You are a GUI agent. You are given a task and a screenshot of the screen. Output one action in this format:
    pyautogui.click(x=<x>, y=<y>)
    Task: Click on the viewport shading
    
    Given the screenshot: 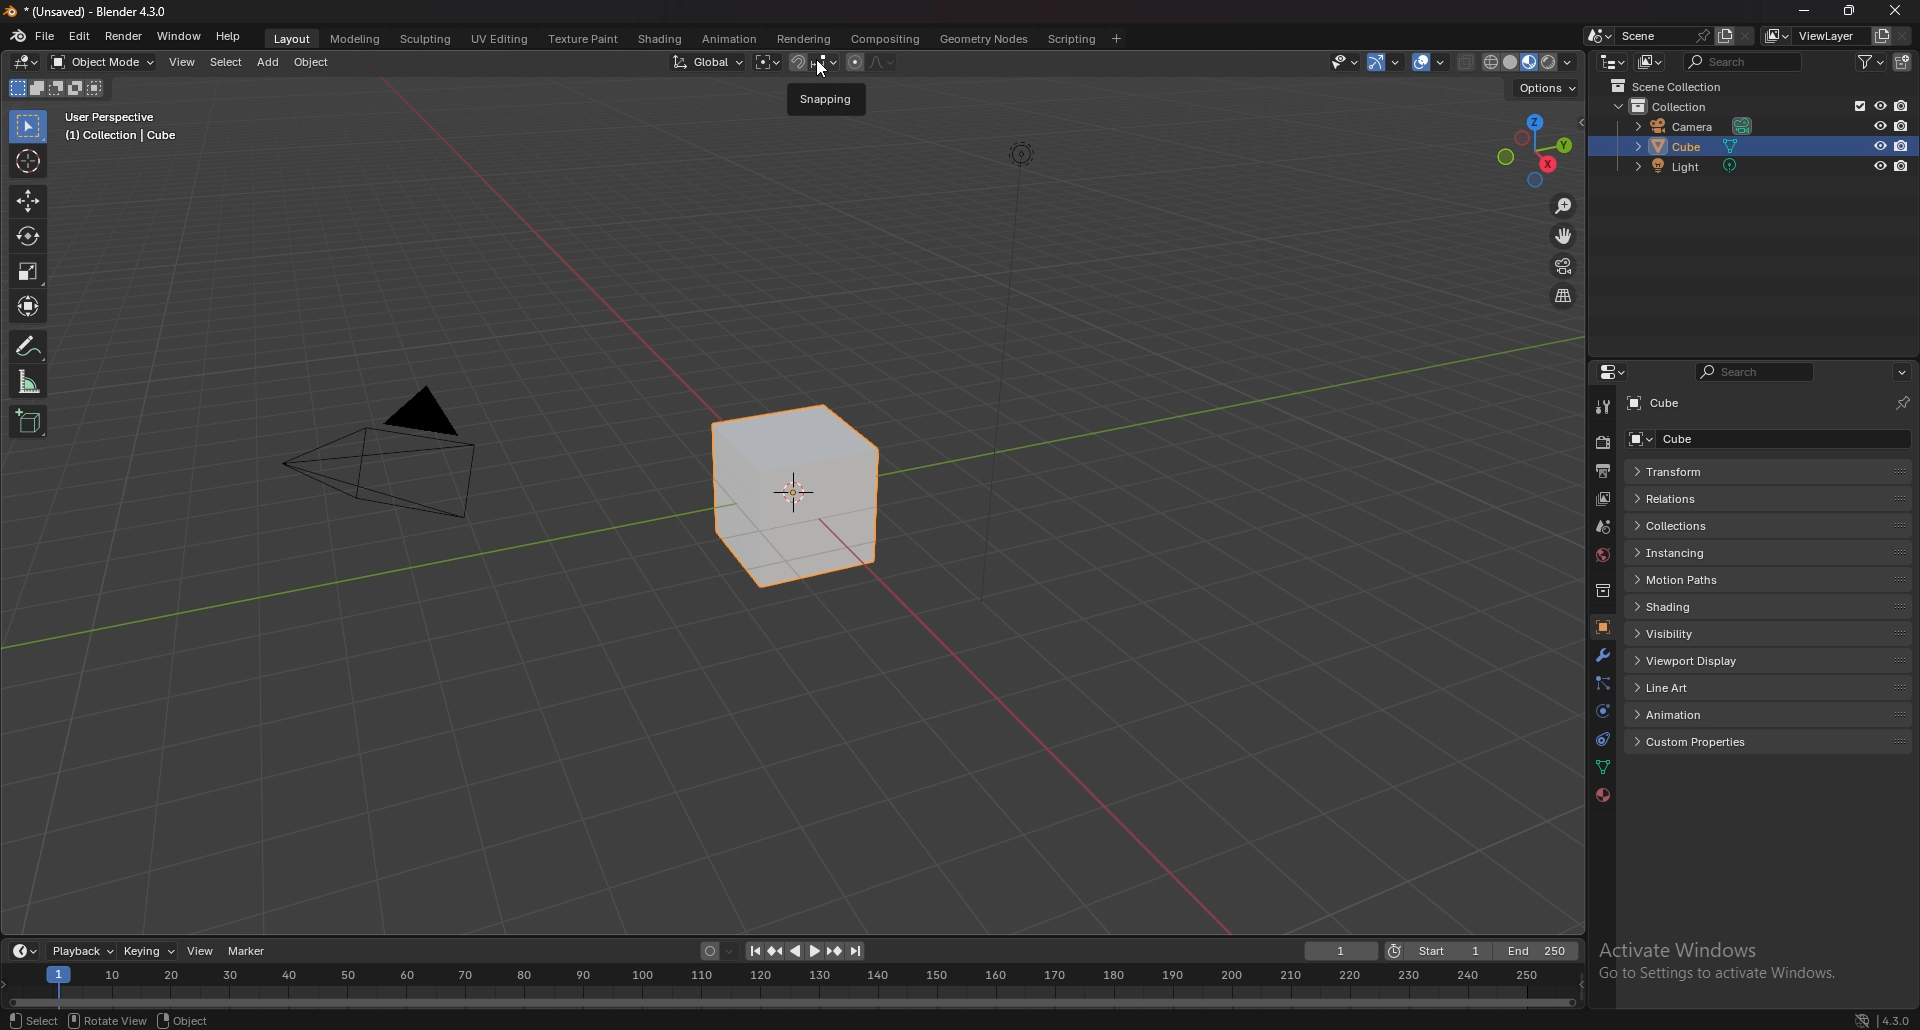 What is the action you would take?
    pyautogui.click(x=1532, y=61)
    